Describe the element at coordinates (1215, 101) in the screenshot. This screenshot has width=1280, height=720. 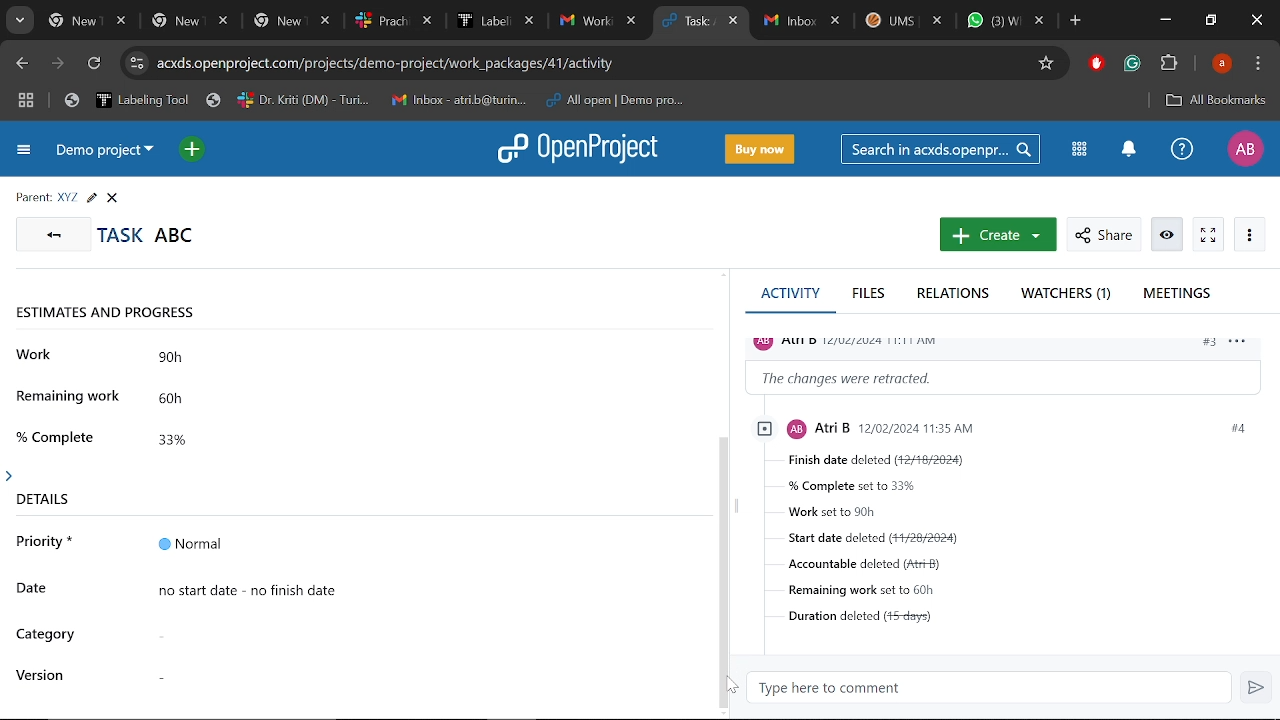
I see `All bookmarks` at that location.